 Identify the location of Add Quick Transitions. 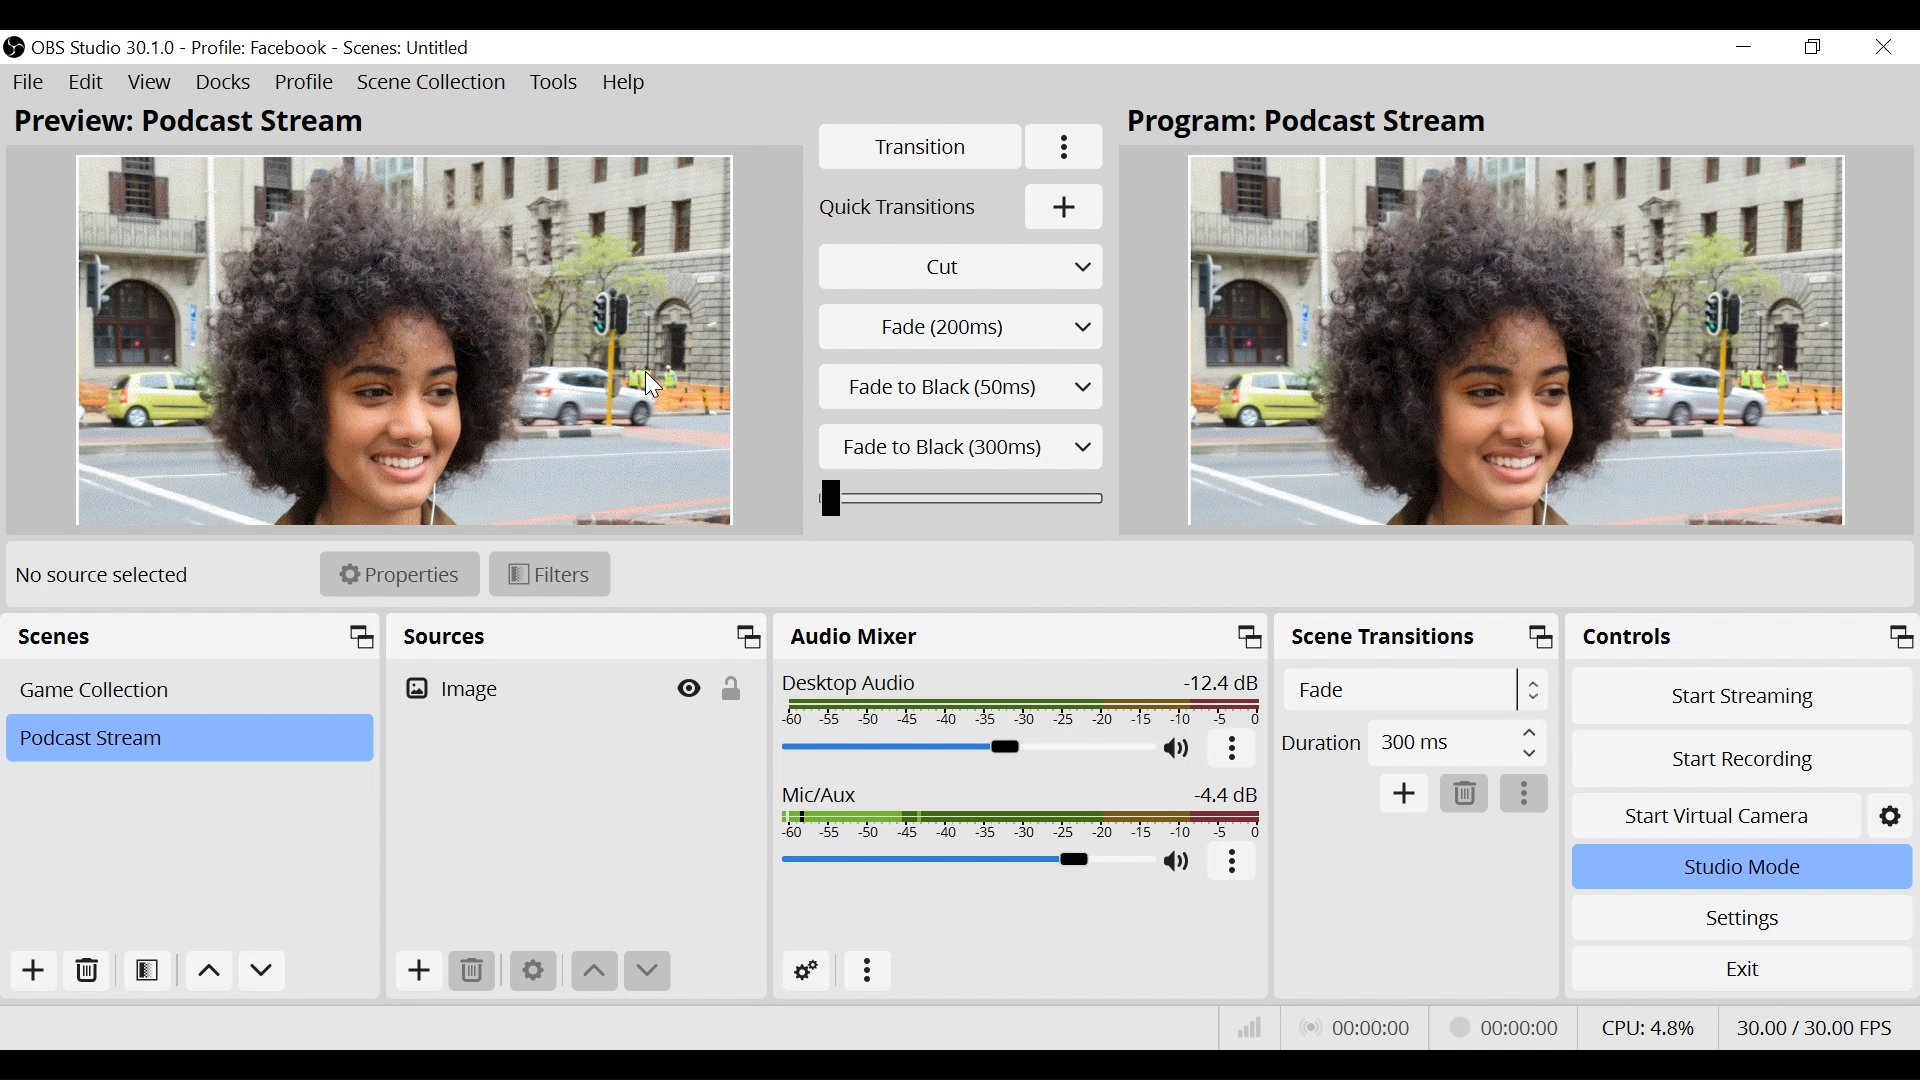
(964, 206).